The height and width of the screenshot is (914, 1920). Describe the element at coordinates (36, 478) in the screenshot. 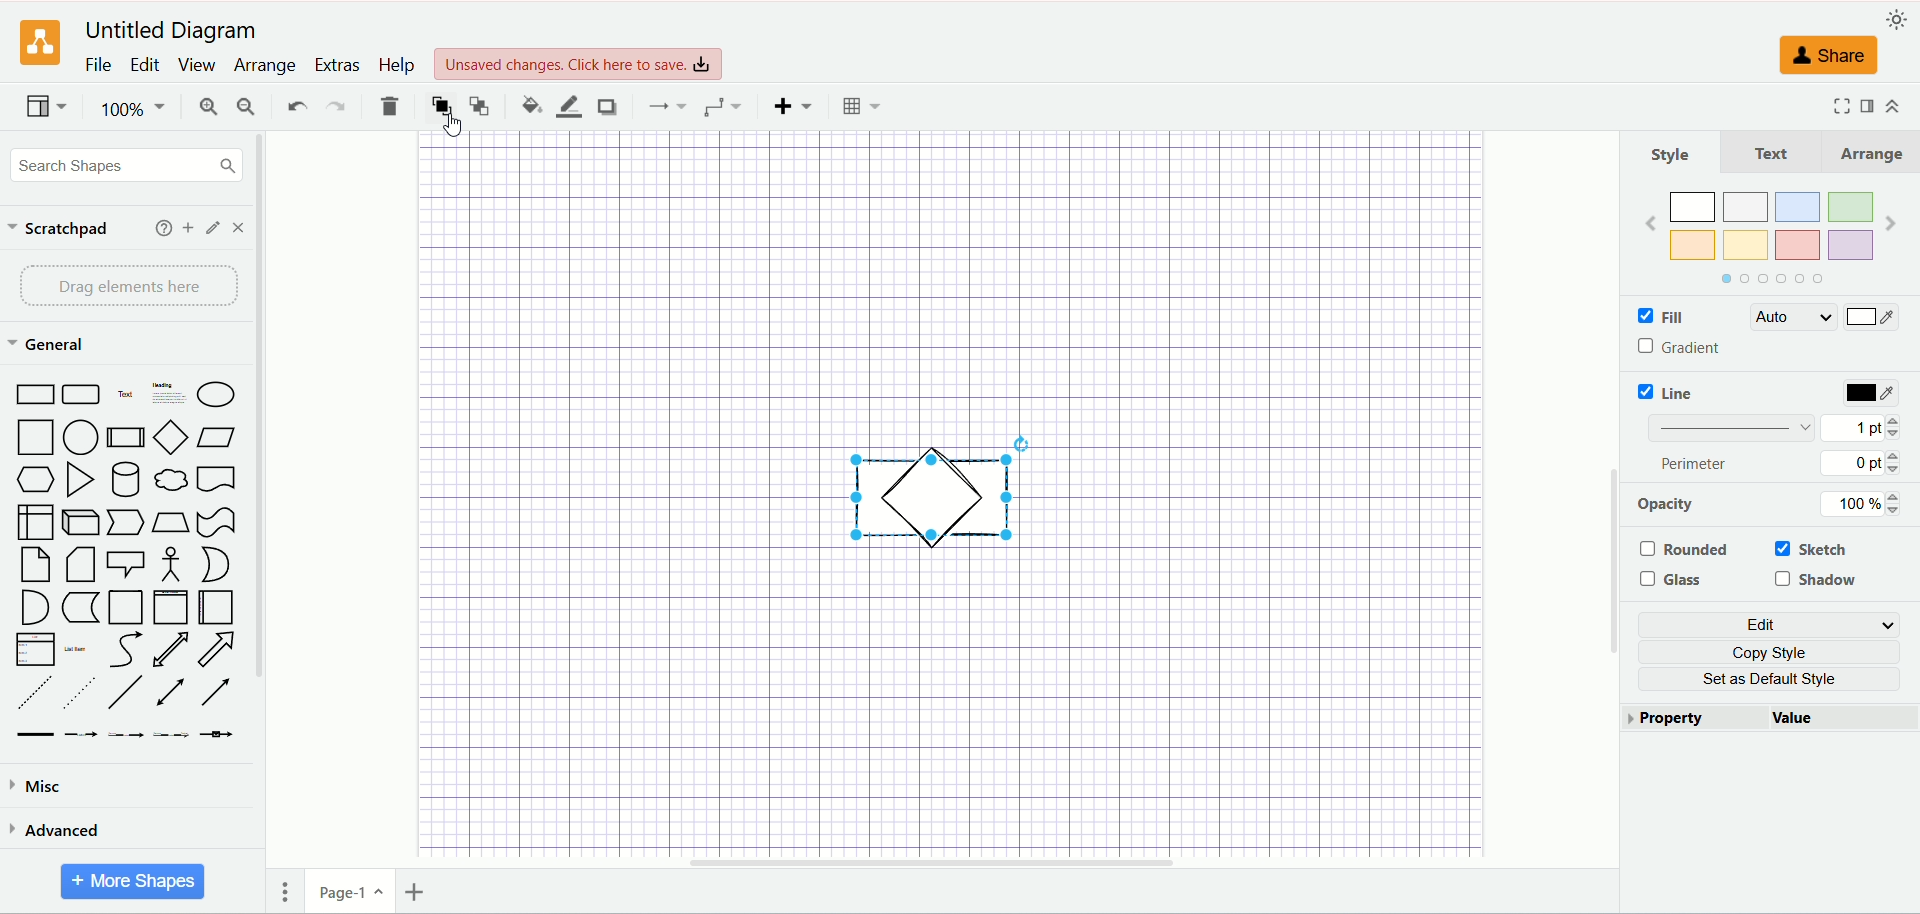

I see `Hexagon` at that location.